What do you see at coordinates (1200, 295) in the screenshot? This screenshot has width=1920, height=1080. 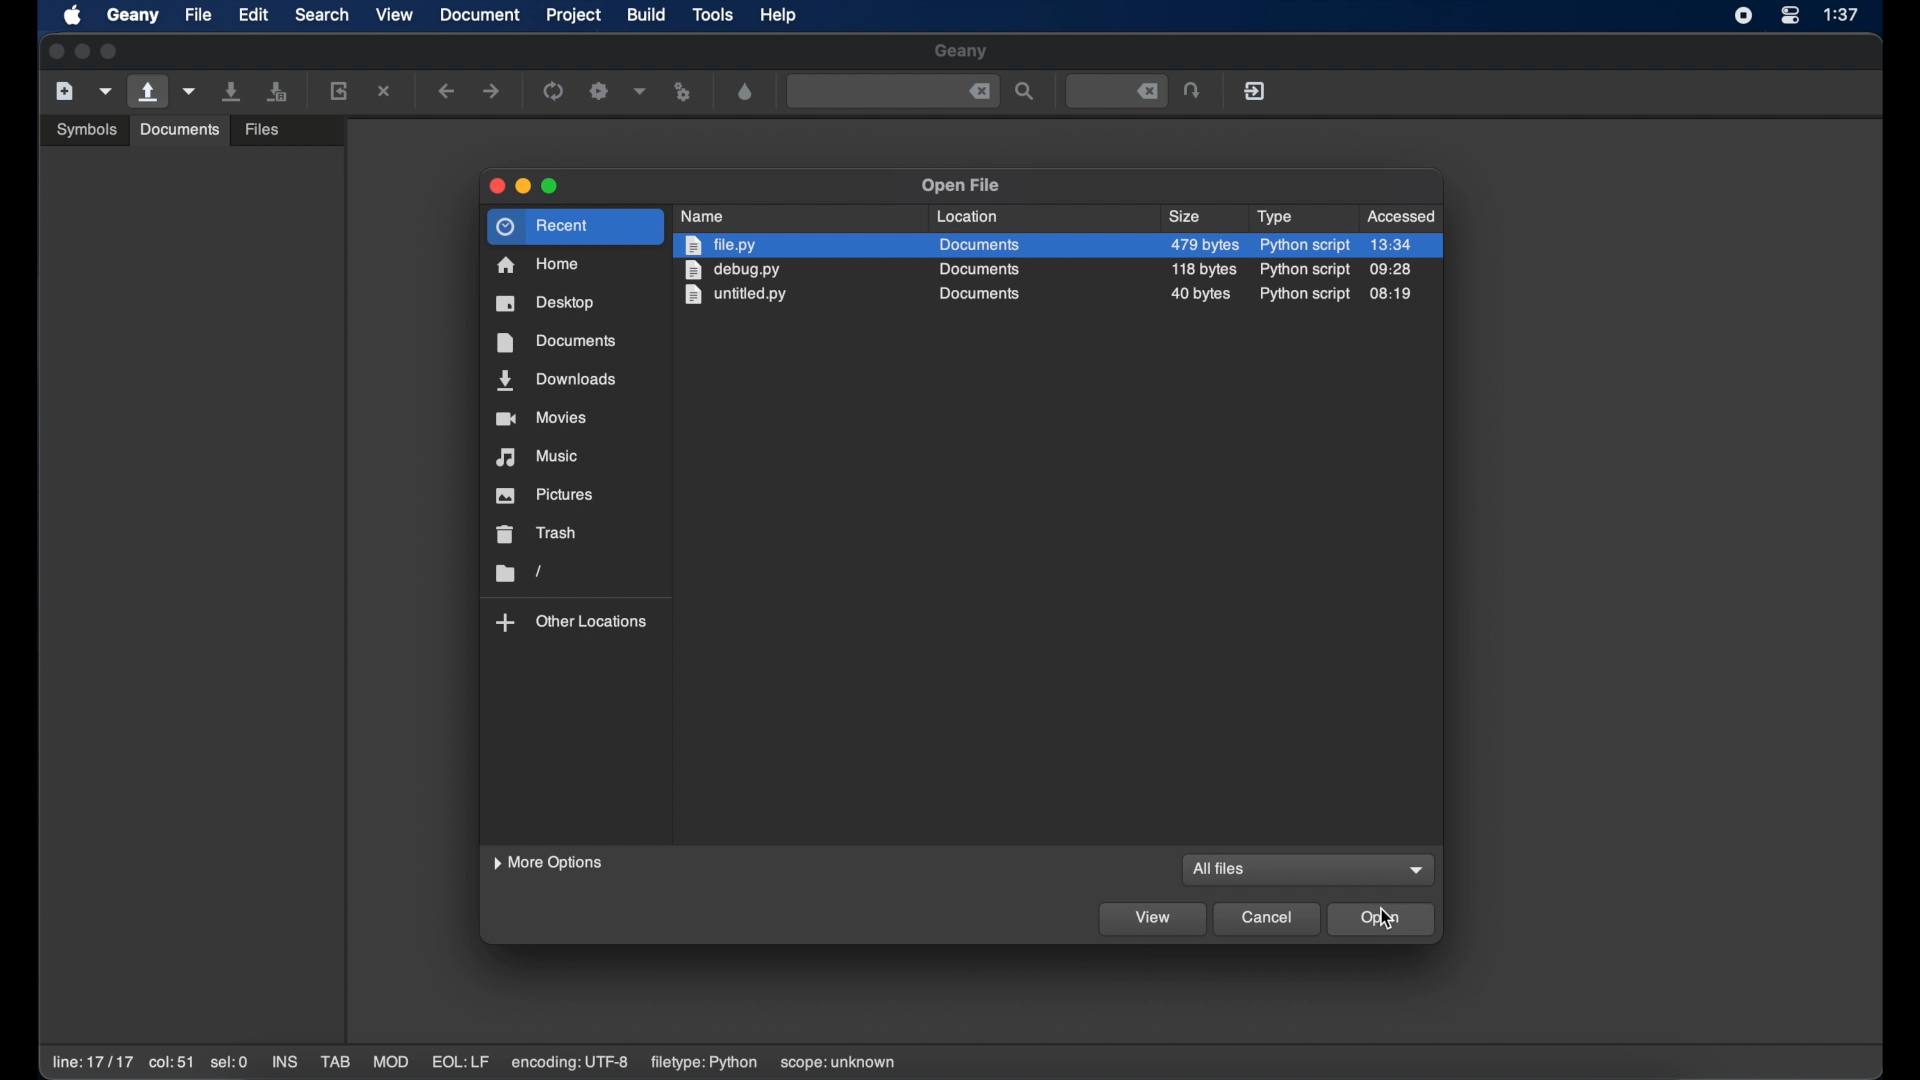 I see `40 bytes` at bounding box center [1200, 295].